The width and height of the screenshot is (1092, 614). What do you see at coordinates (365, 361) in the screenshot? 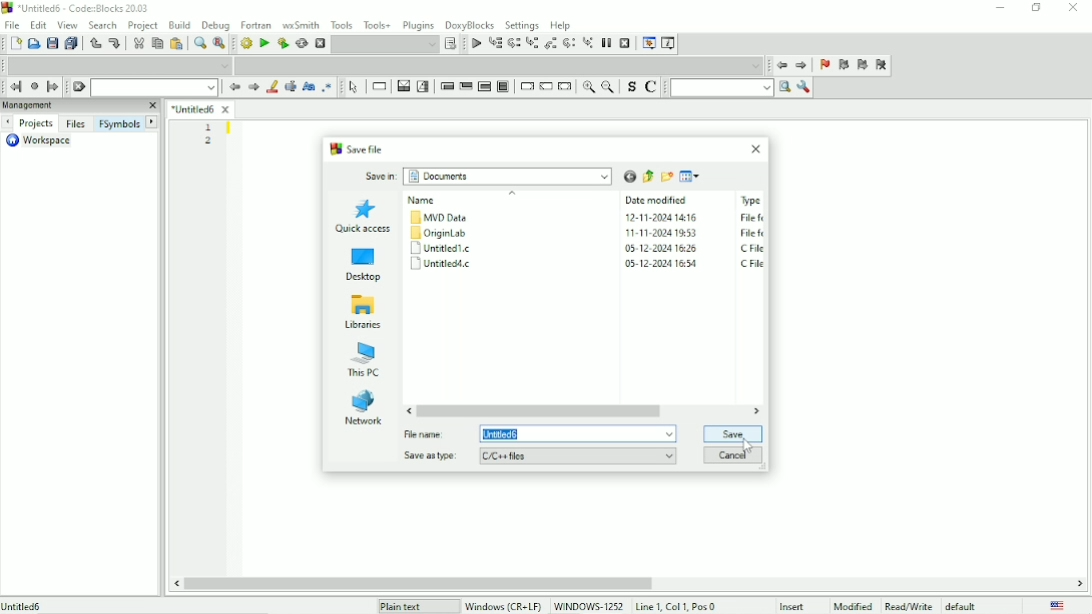
I see `This PC` at bounding box center [365, 361].